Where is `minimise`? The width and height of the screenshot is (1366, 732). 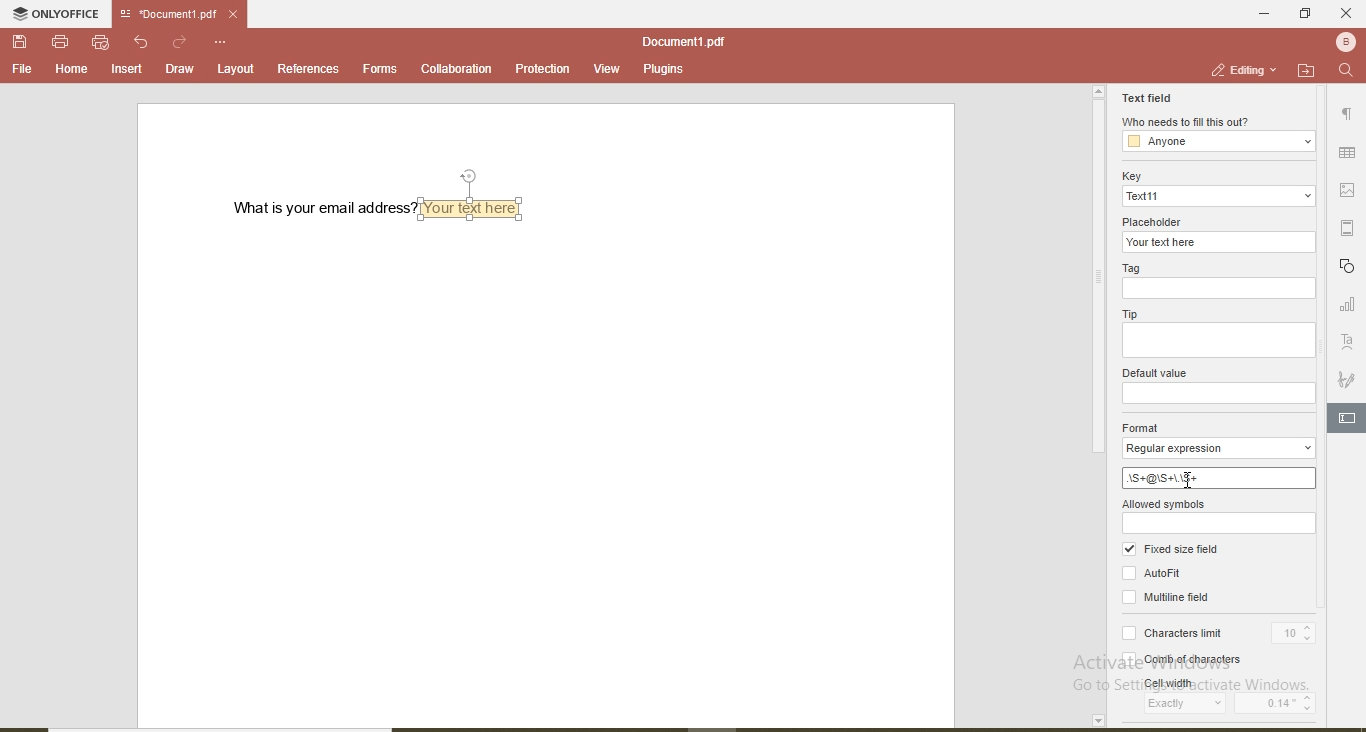 minimise is located at coordinates (1258, 12).